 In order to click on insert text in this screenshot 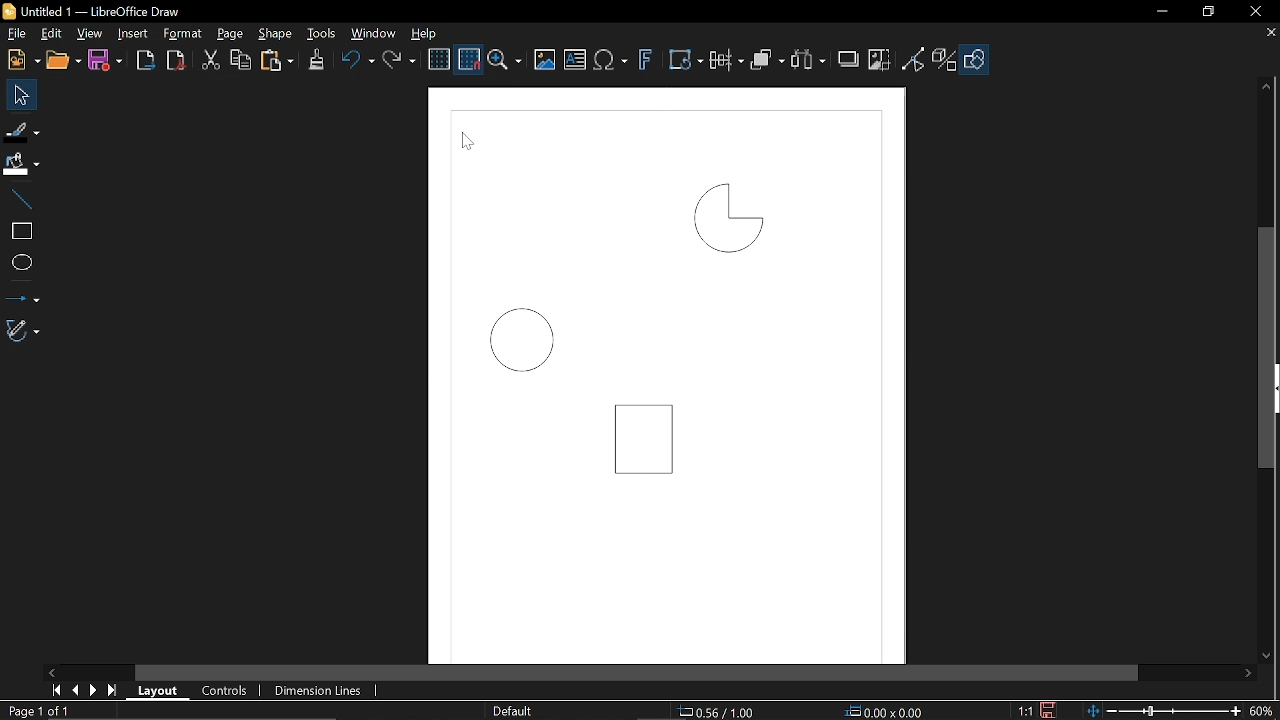, I will do `click(575, 59)`.